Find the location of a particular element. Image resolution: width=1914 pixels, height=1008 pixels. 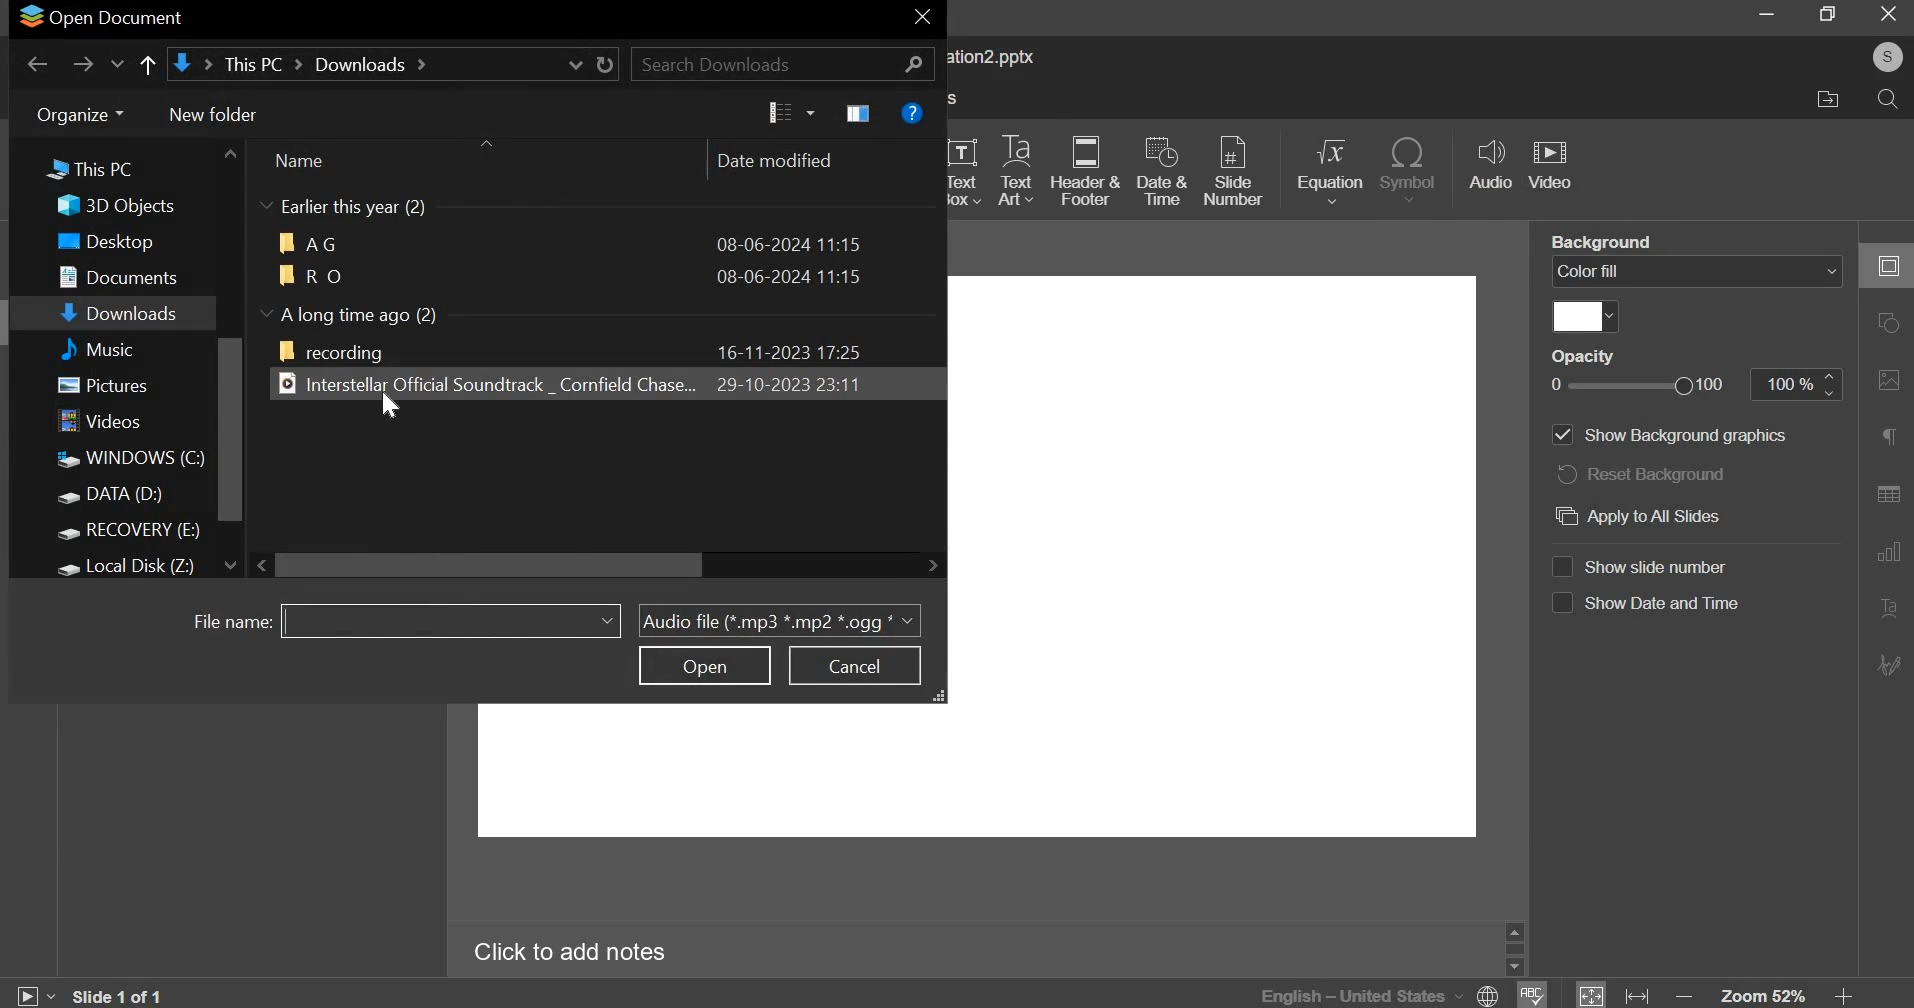

active slide out of total slides is located at coordinates (119, 994).